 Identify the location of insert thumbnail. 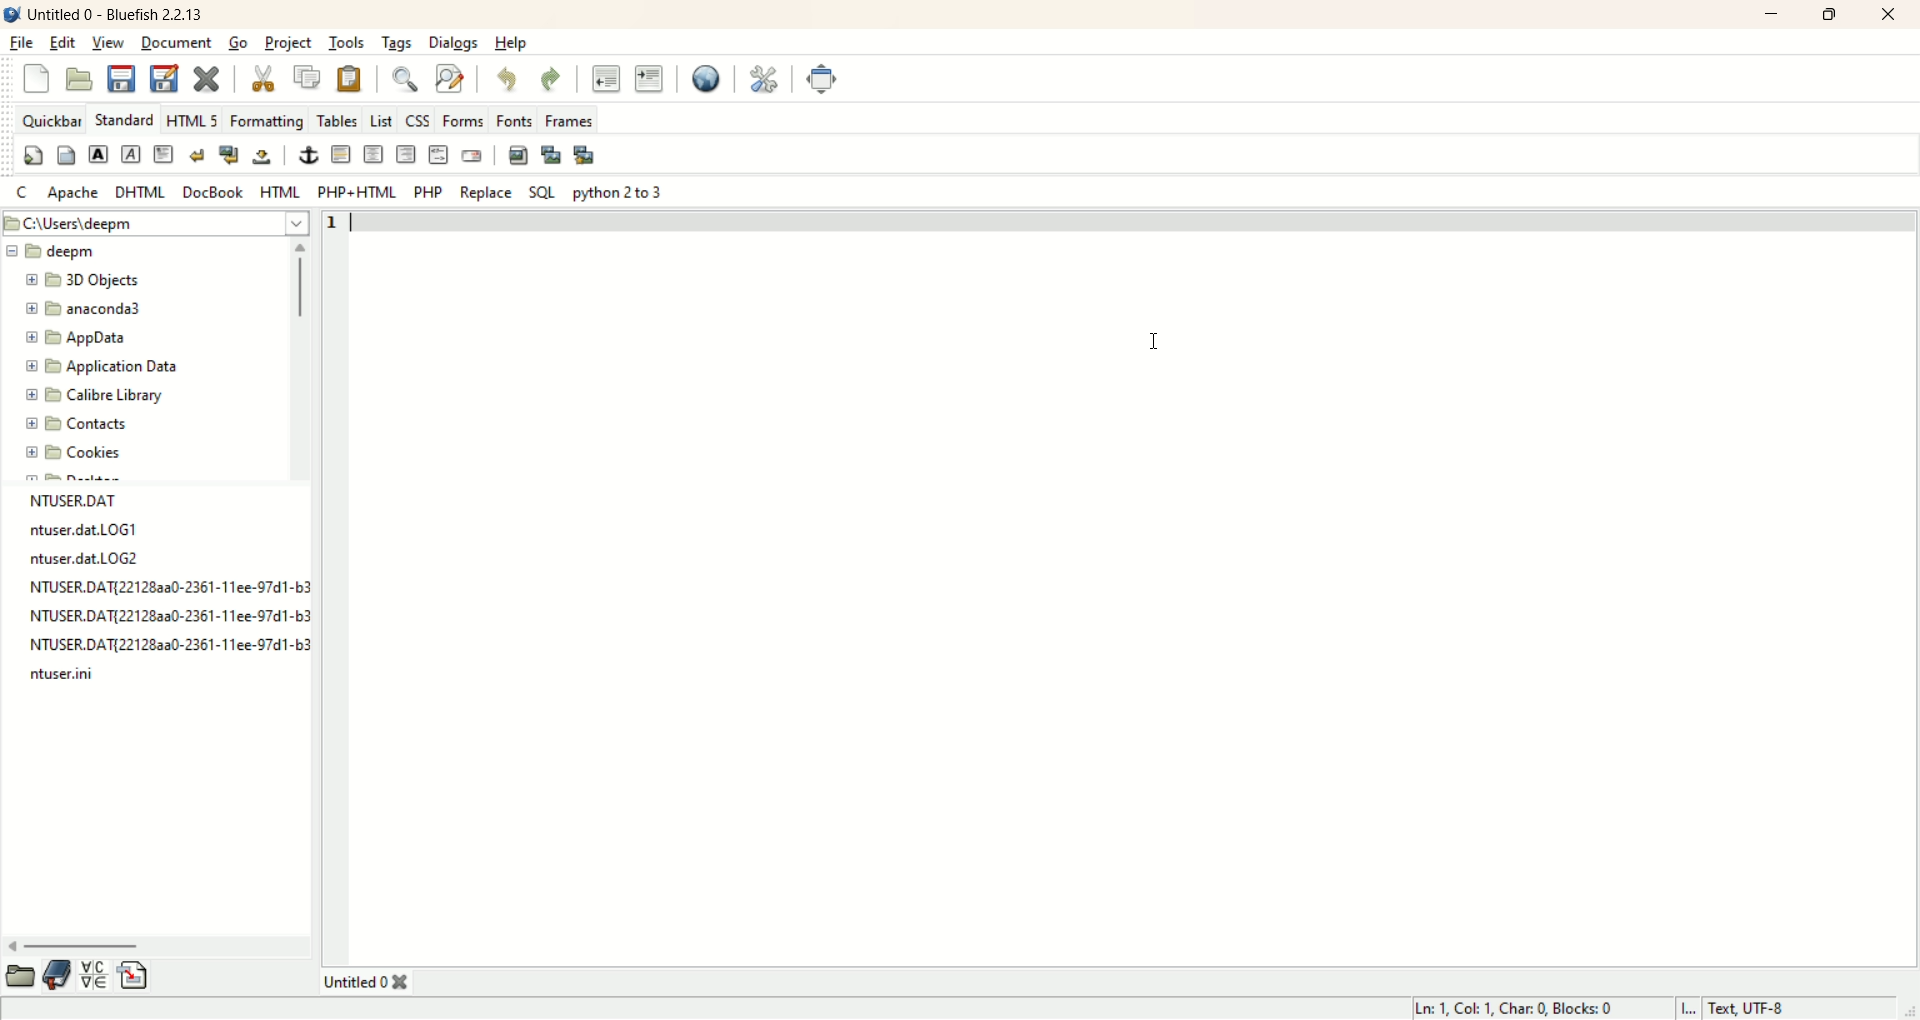
(549, 155).